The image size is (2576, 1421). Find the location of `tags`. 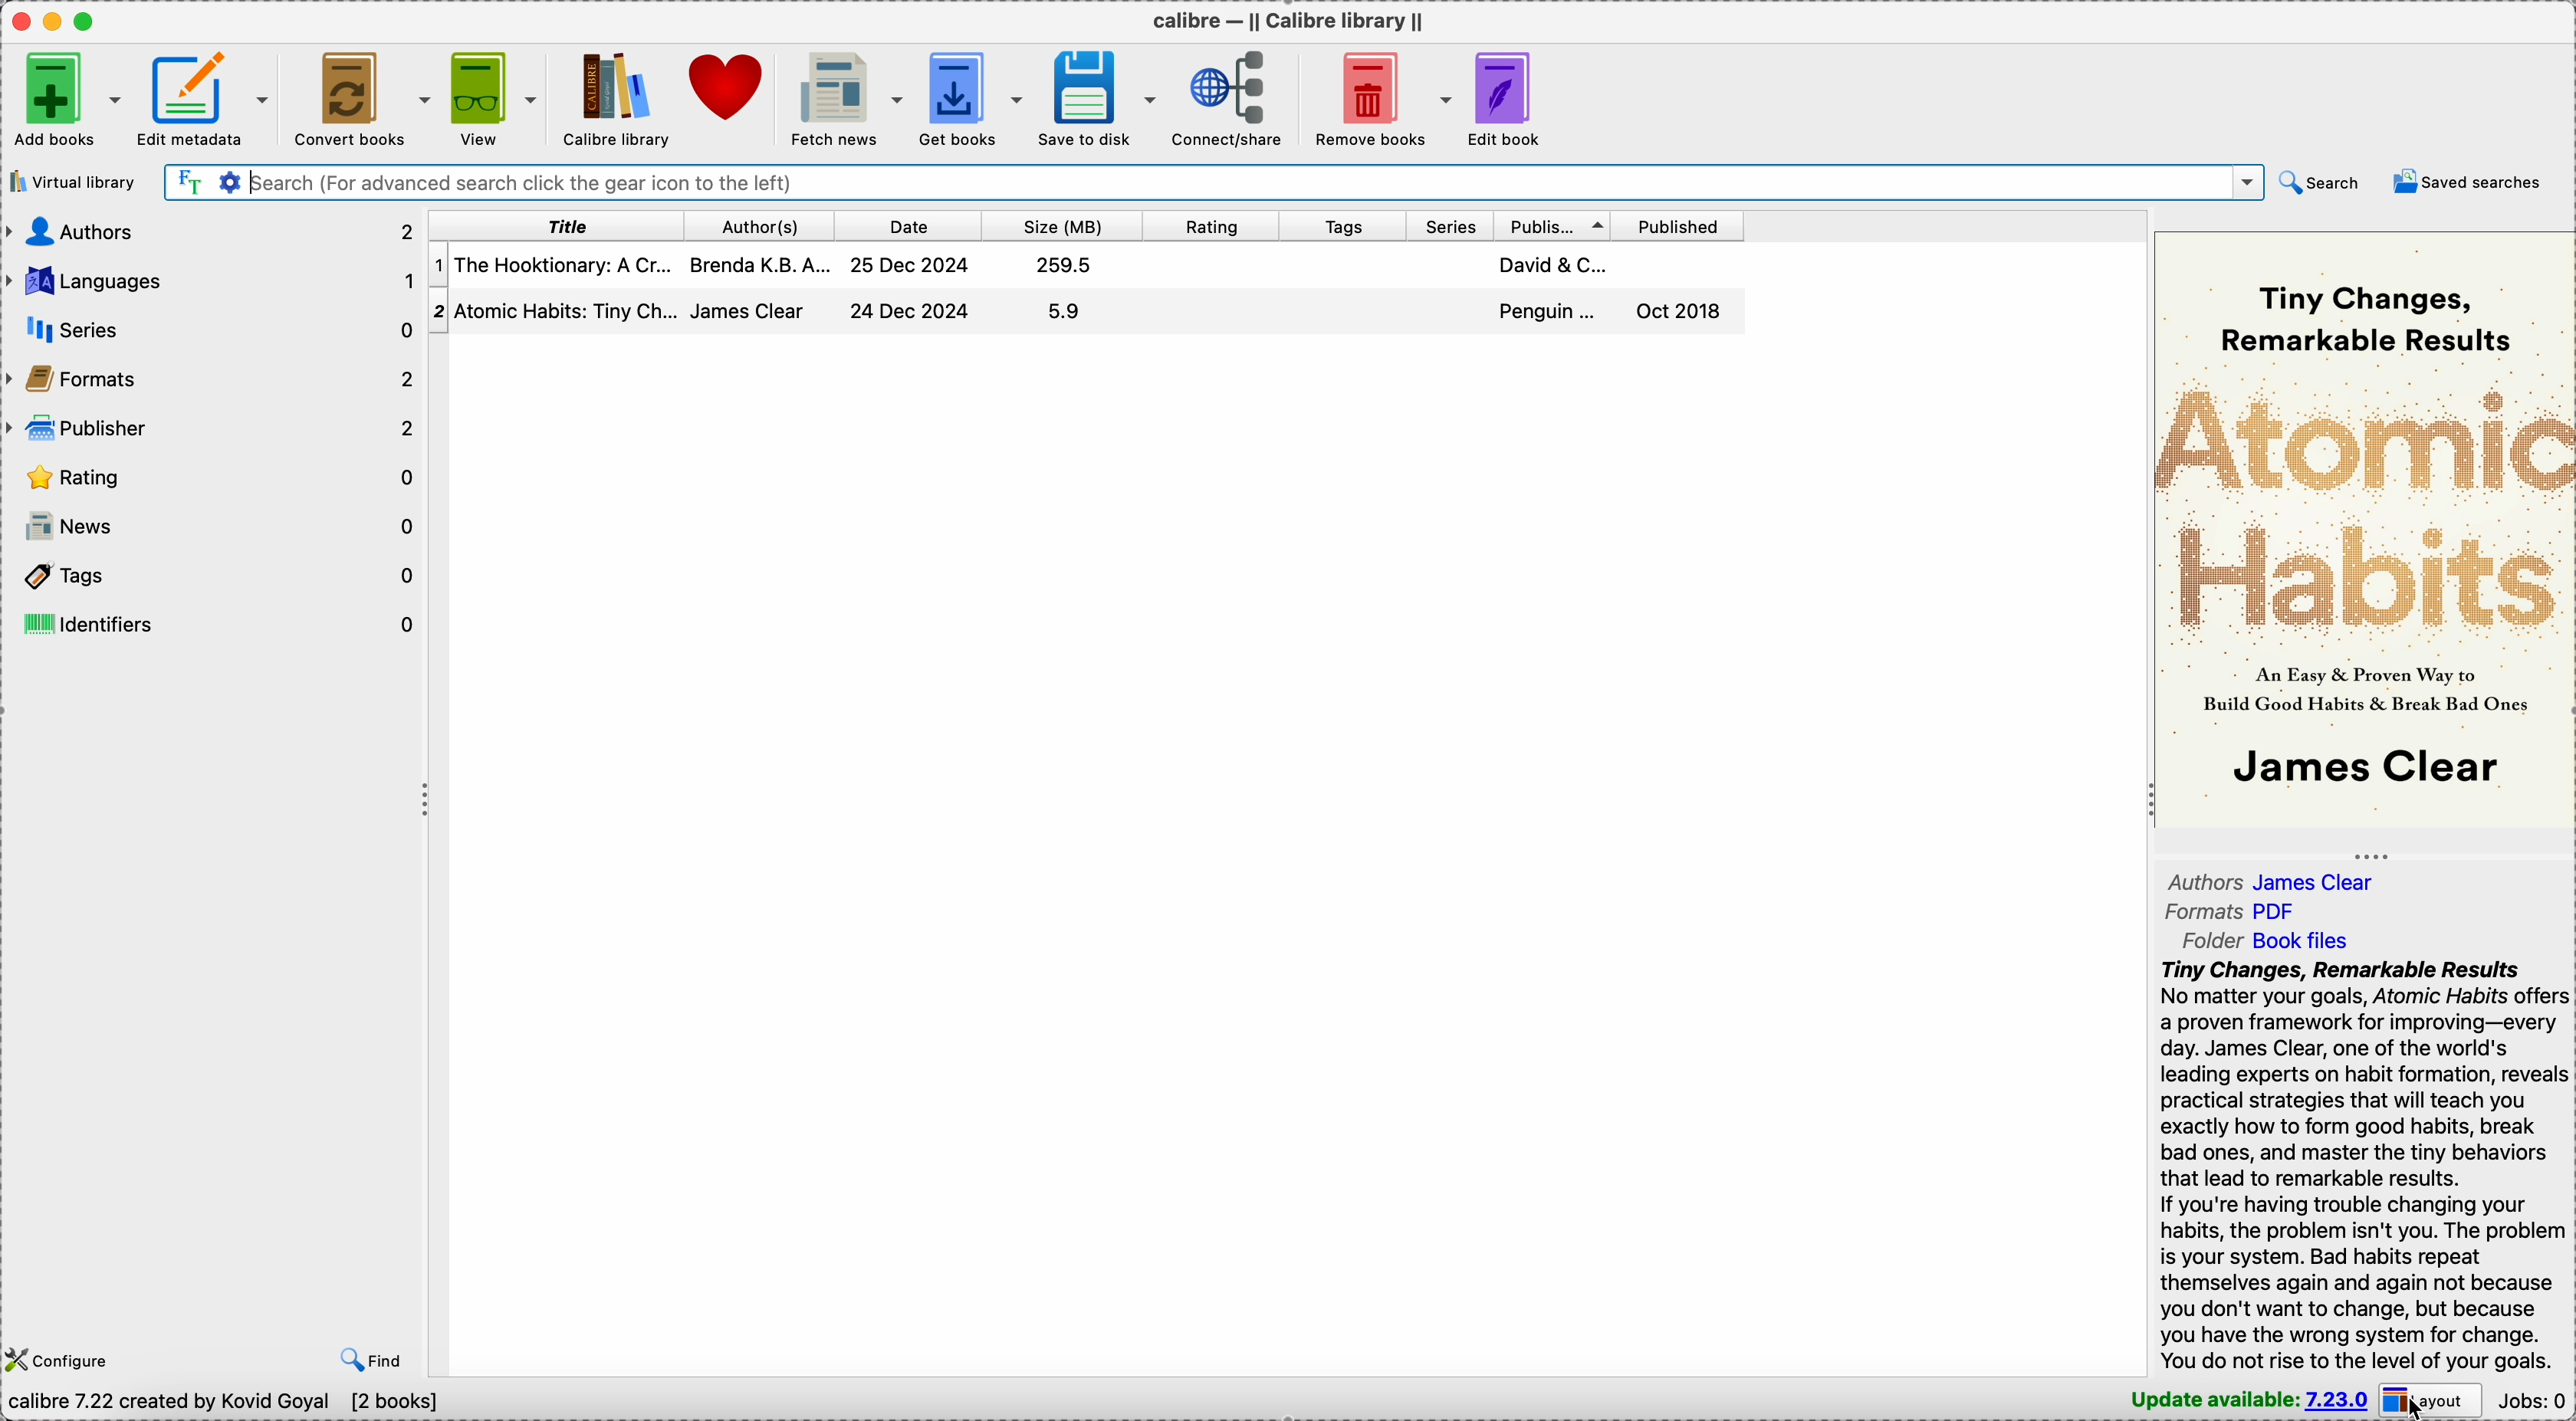

tags is located at coordinates (216, 577).